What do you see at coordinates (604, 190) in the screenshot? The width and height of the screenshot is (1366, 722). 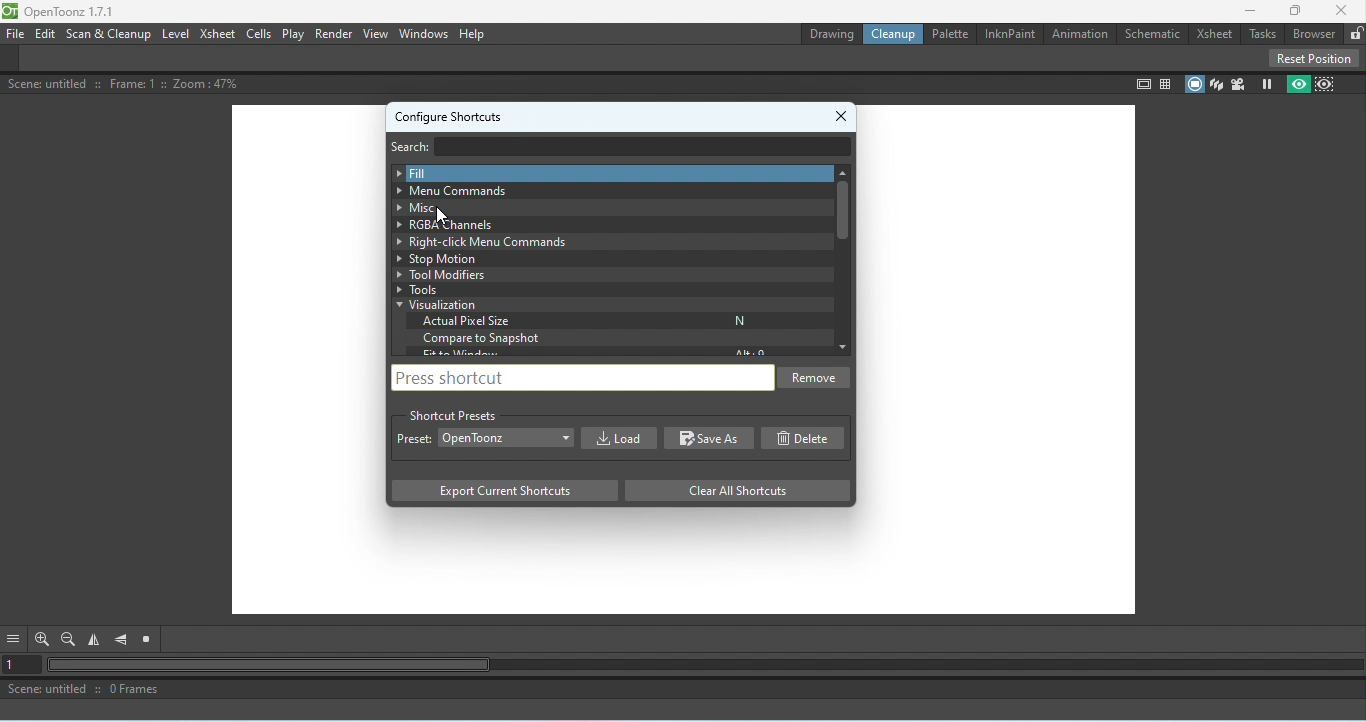 I see `Menu Commands` at bounding box center [604, 190].